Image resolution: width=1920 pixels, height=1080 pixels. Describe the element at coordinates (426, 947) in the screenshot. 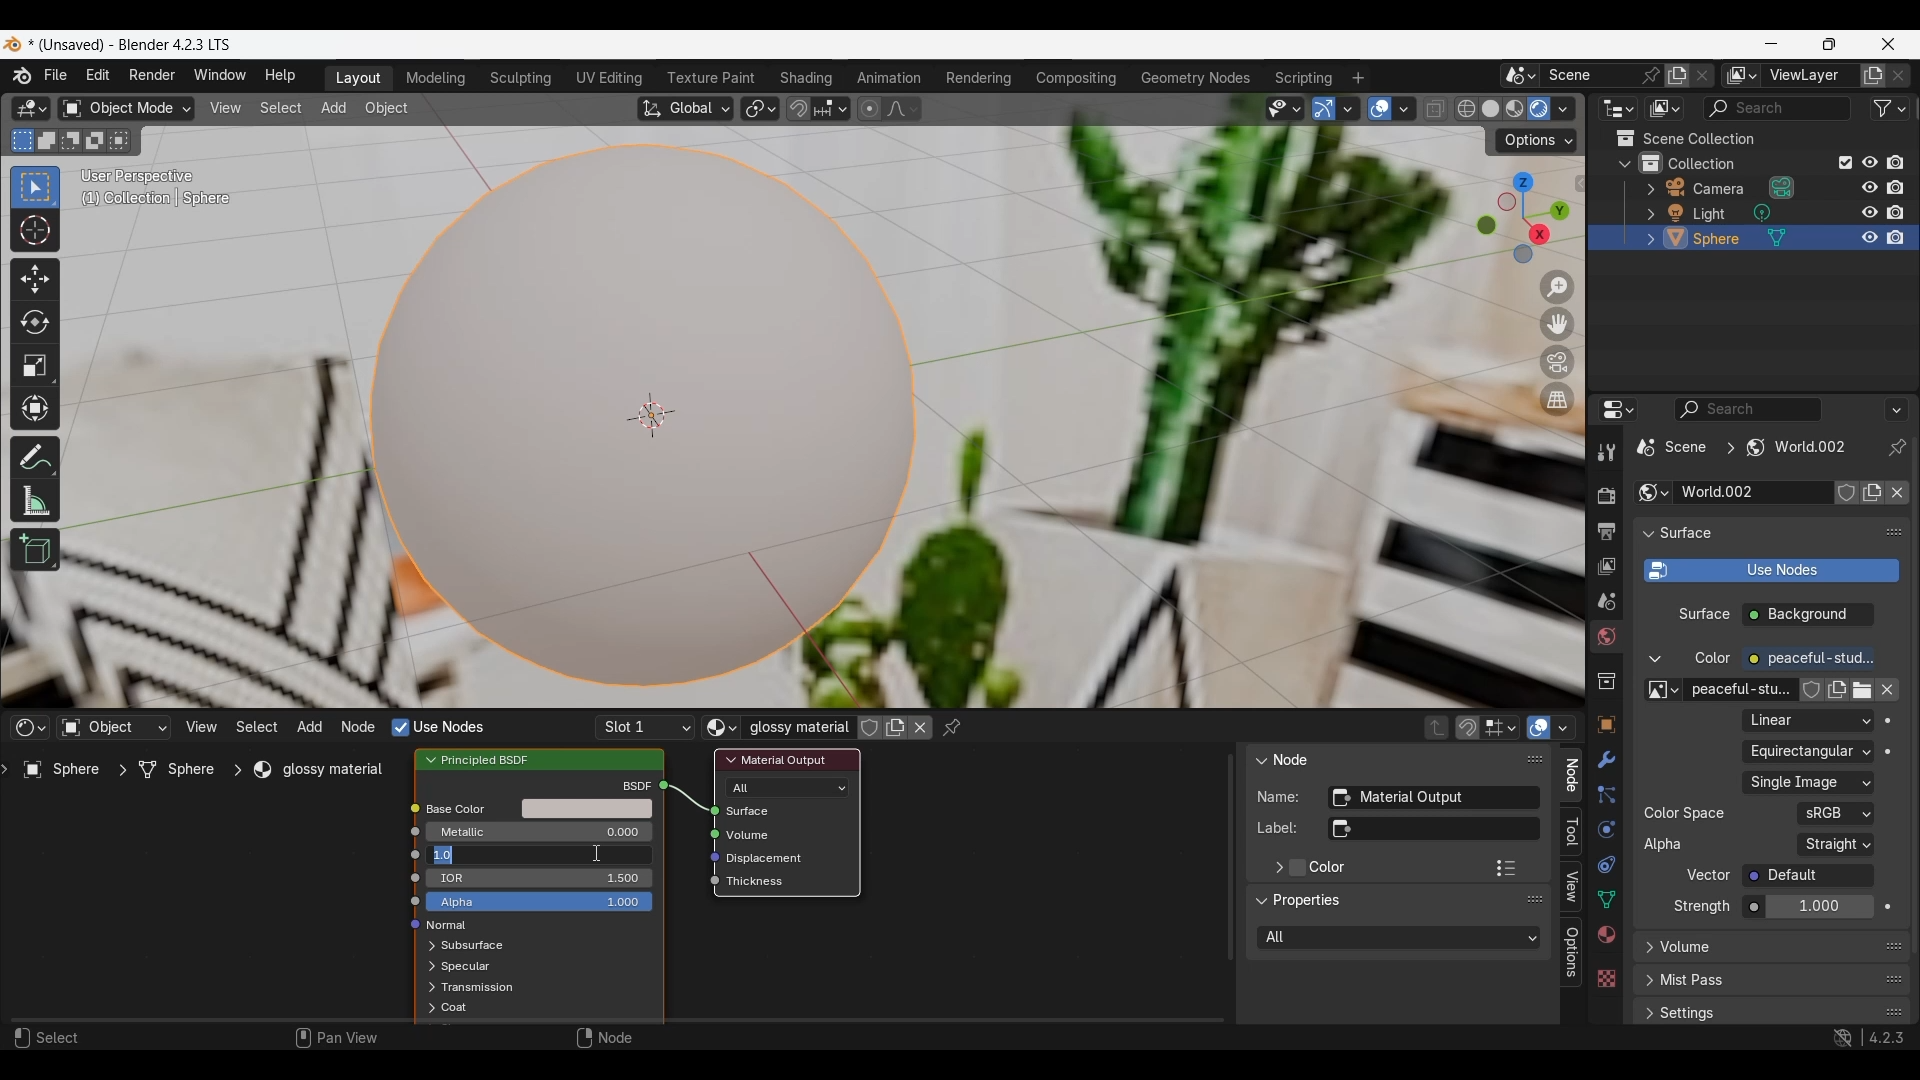

I see `Expand respective options` at that location.